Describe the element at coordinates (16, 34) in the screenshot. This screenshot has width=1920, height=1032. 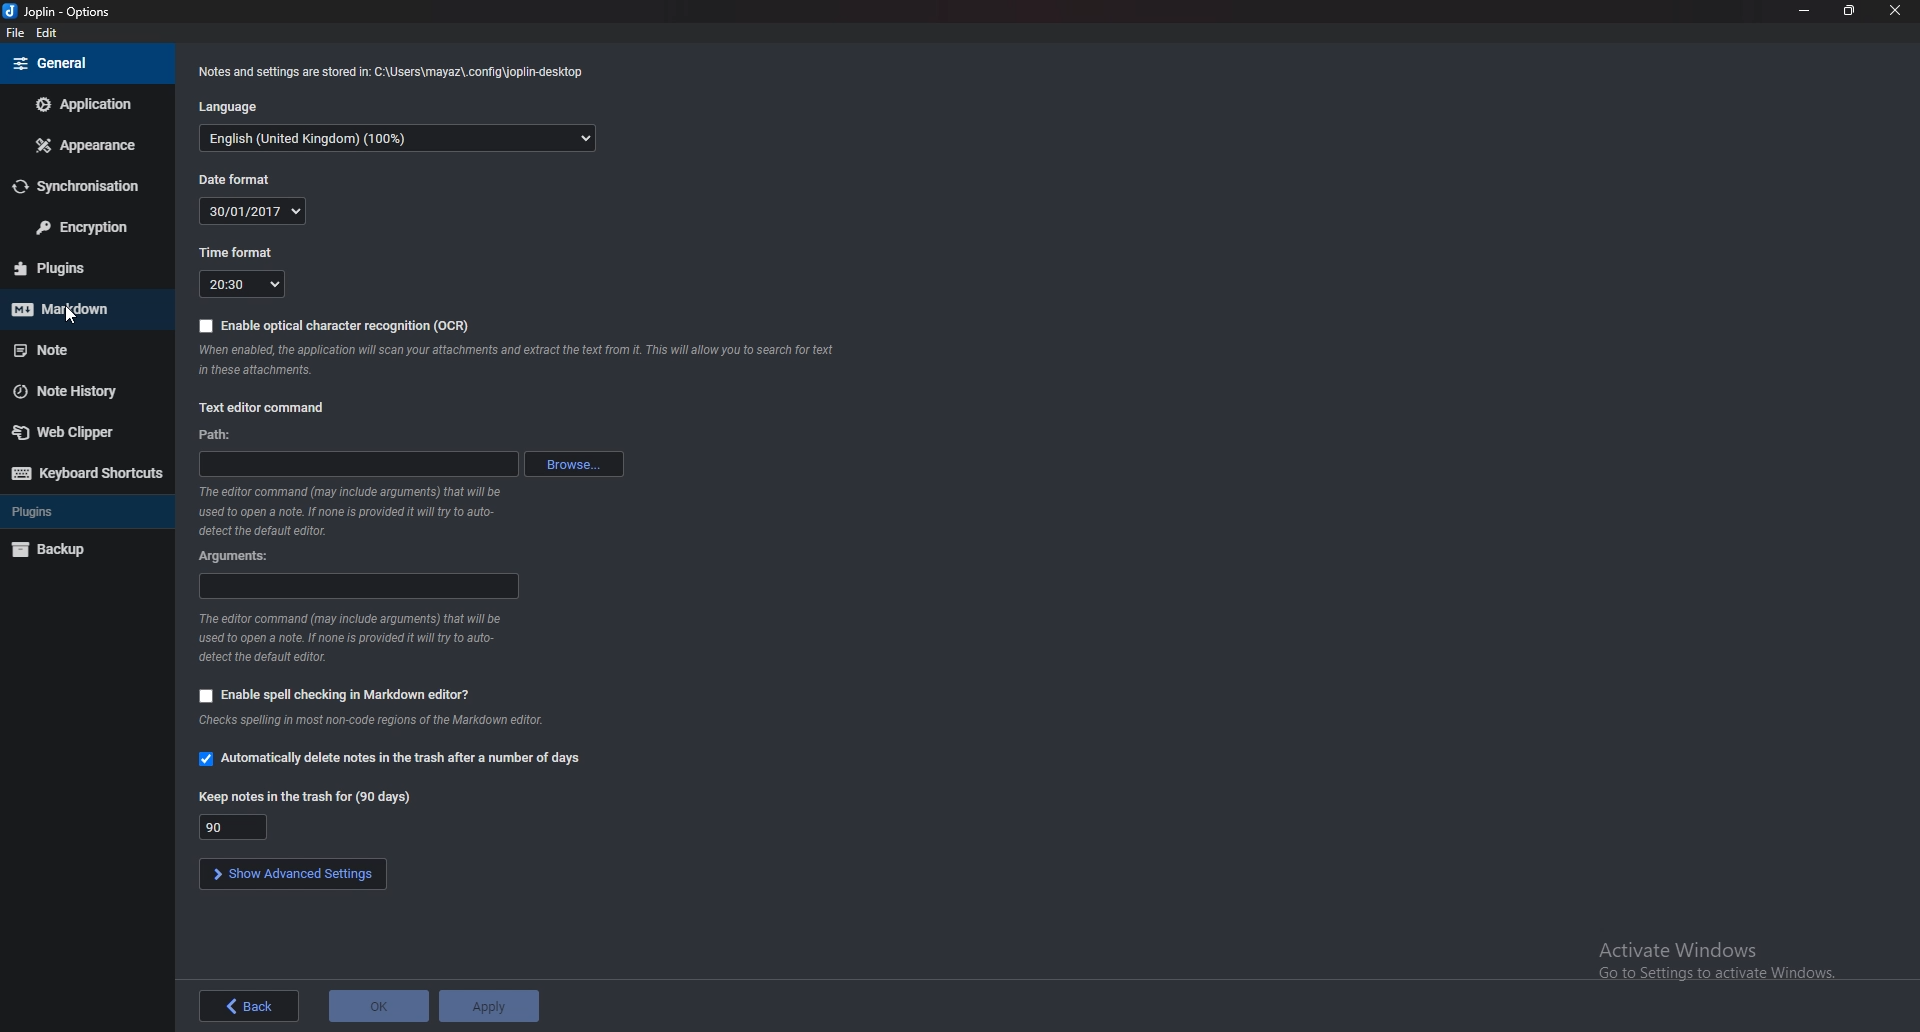
I see `file` at that location.